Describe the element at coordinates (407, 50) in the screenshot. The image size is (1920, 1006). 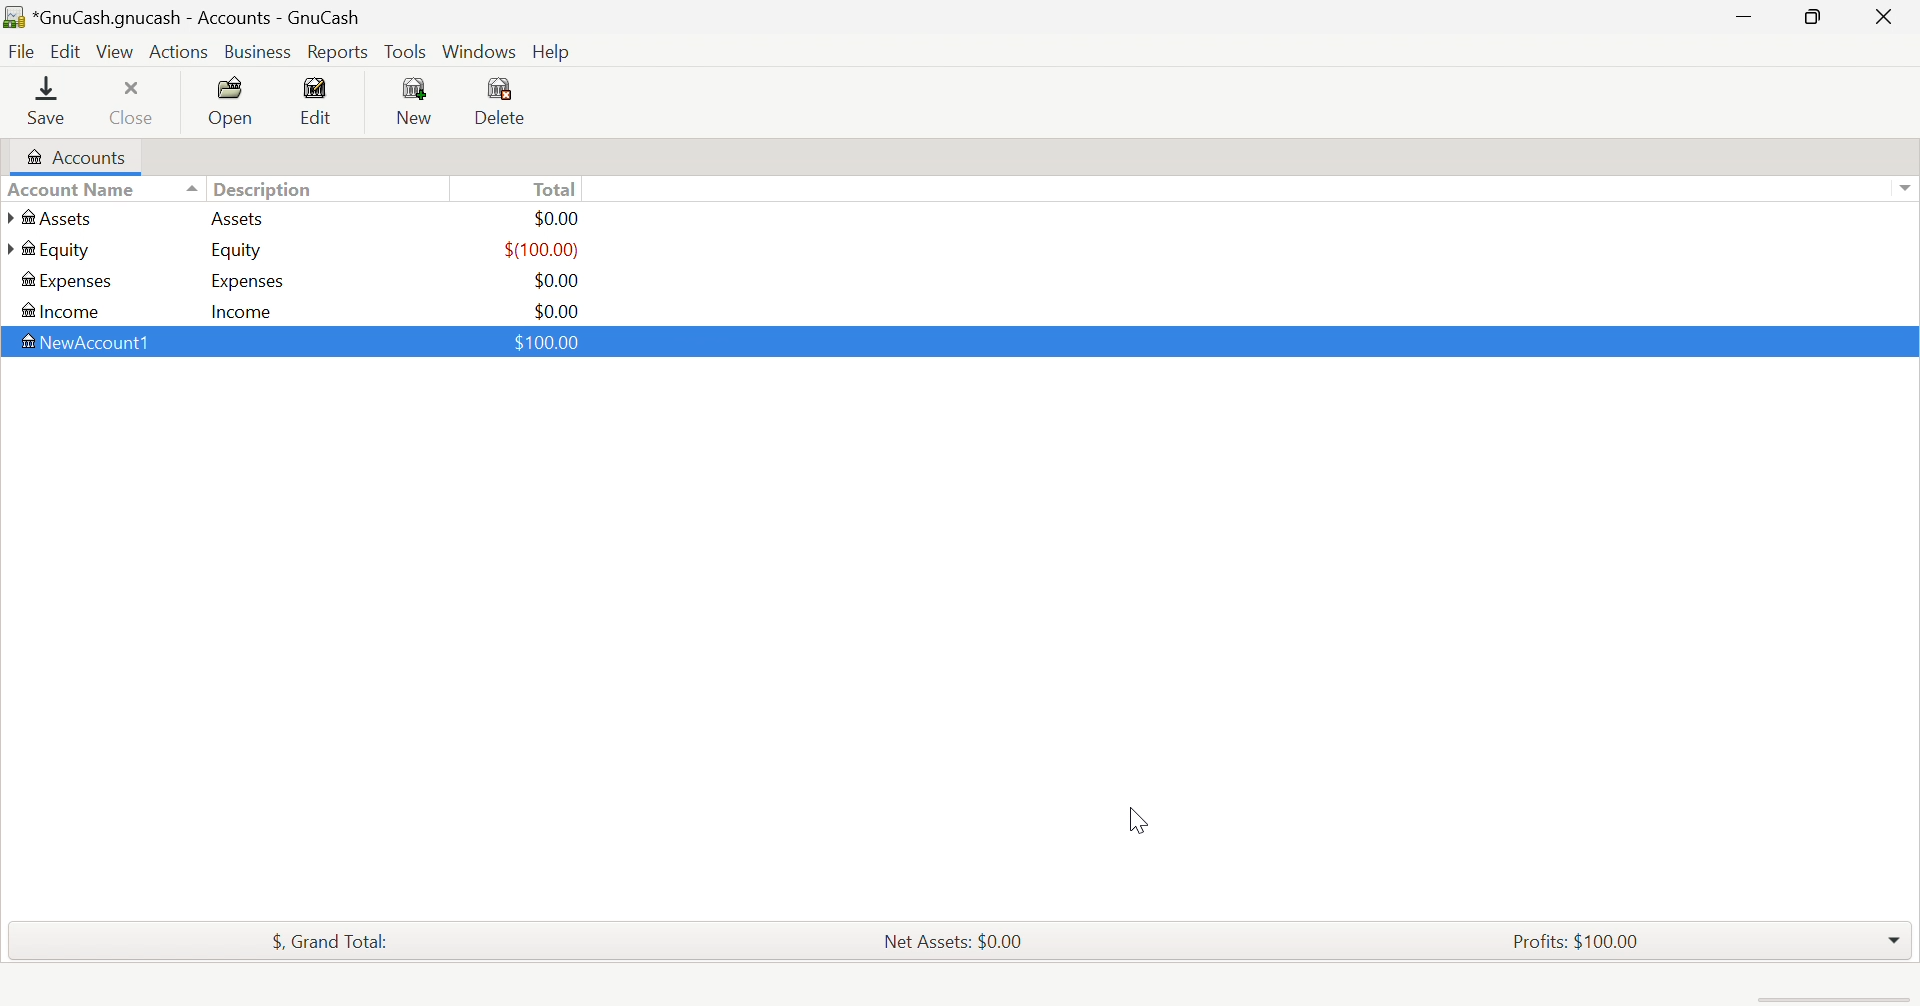
I see `Tools` at that location.